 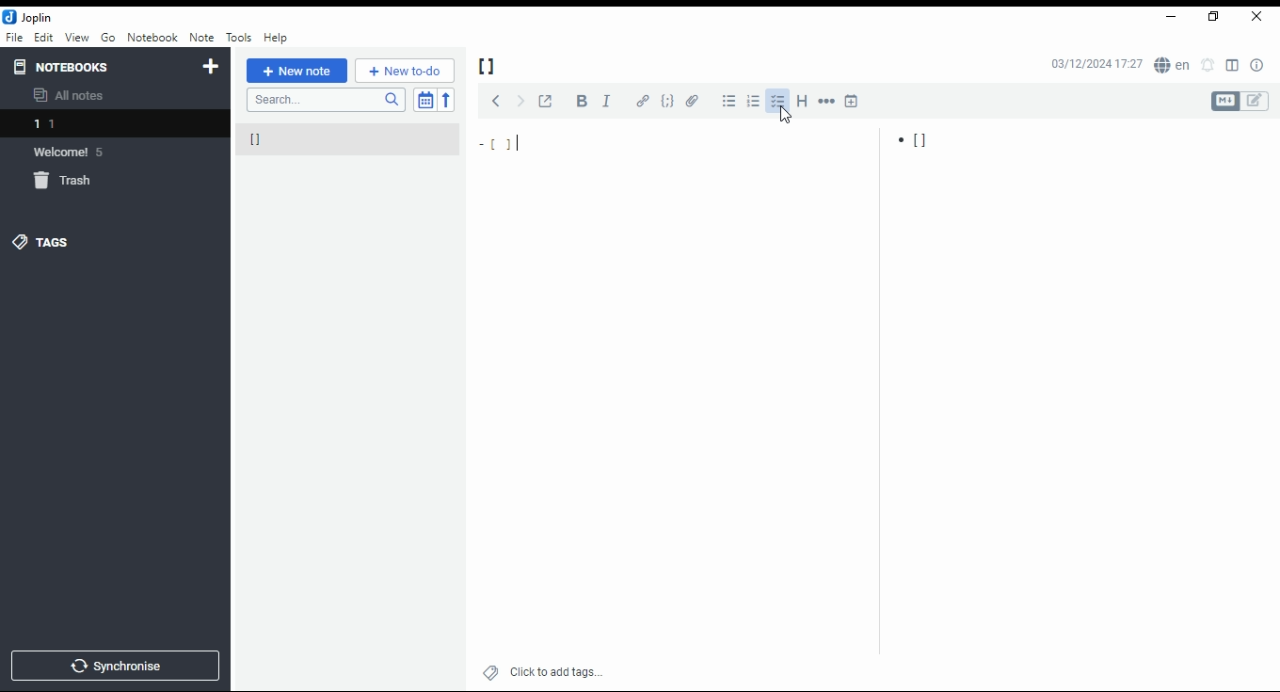 I want to click on tags, so click(x=52, y=247).